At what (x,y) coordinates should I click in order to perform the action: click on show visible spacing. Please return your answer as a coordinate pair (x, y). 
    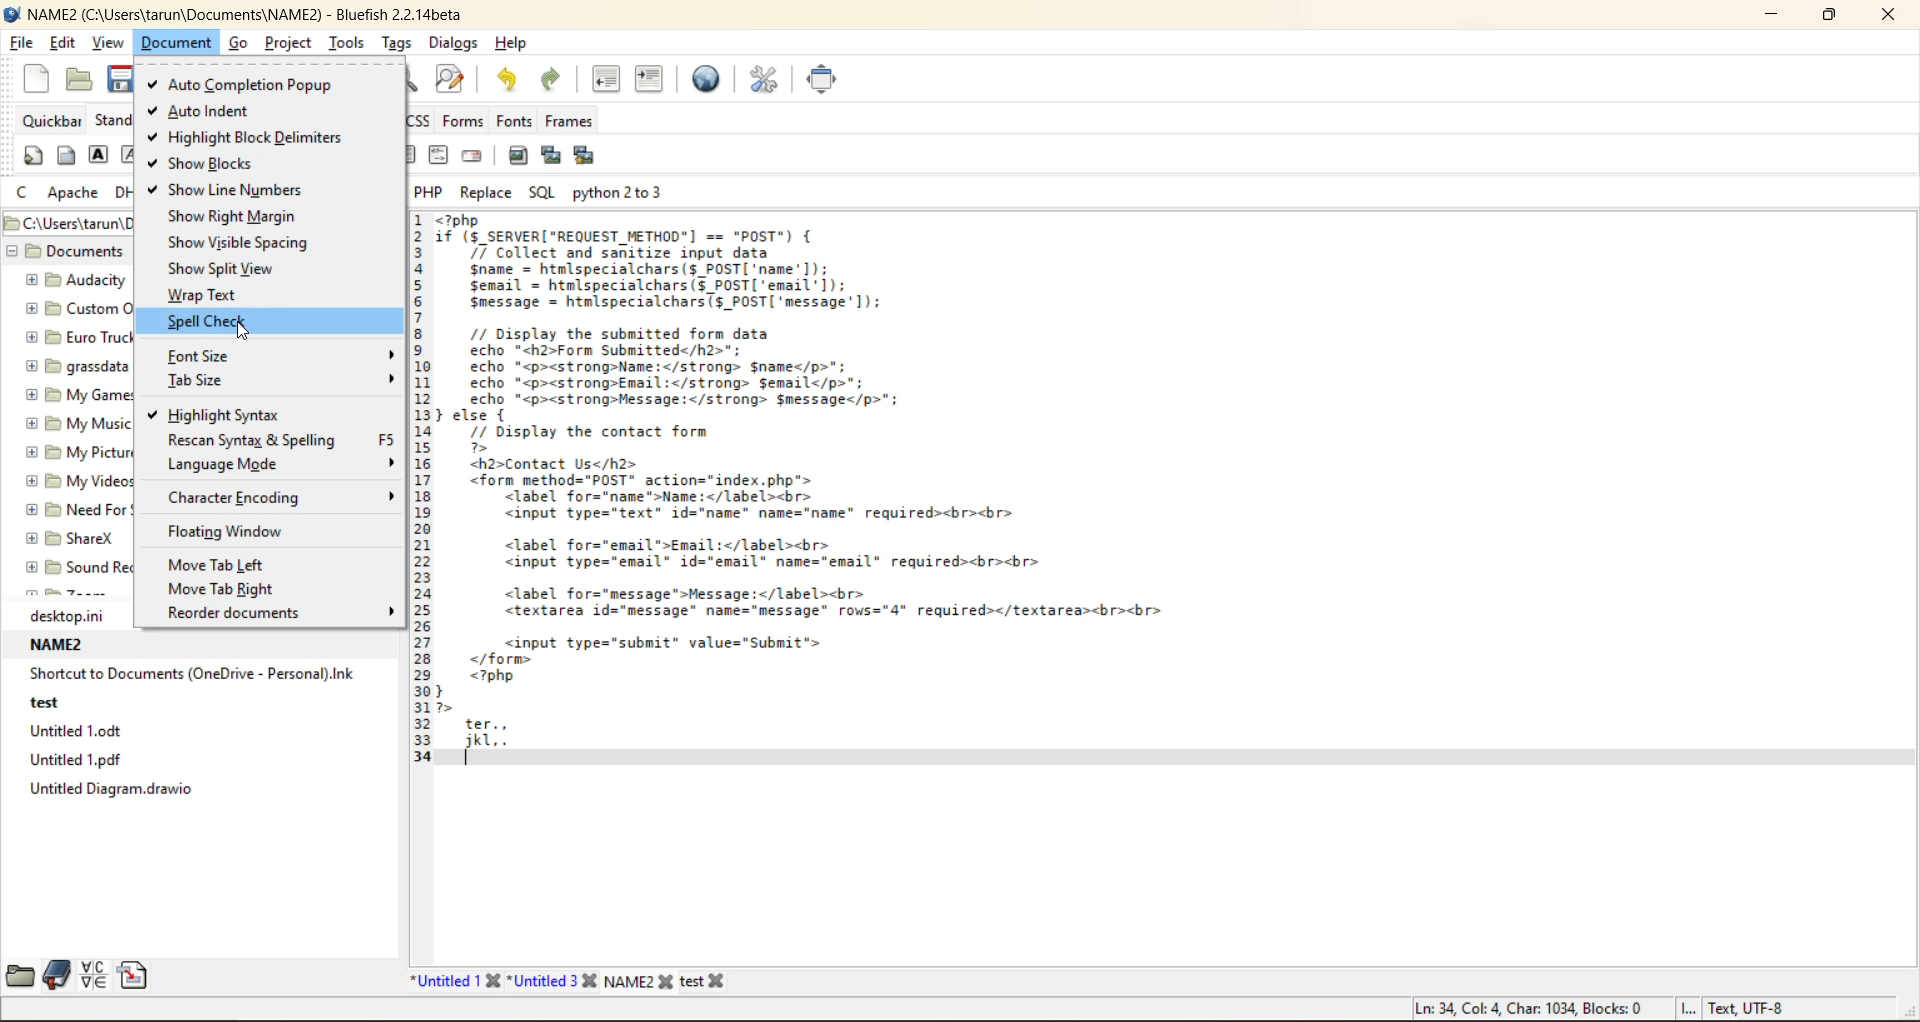
    Looking at the image, I should click on (243, 241).